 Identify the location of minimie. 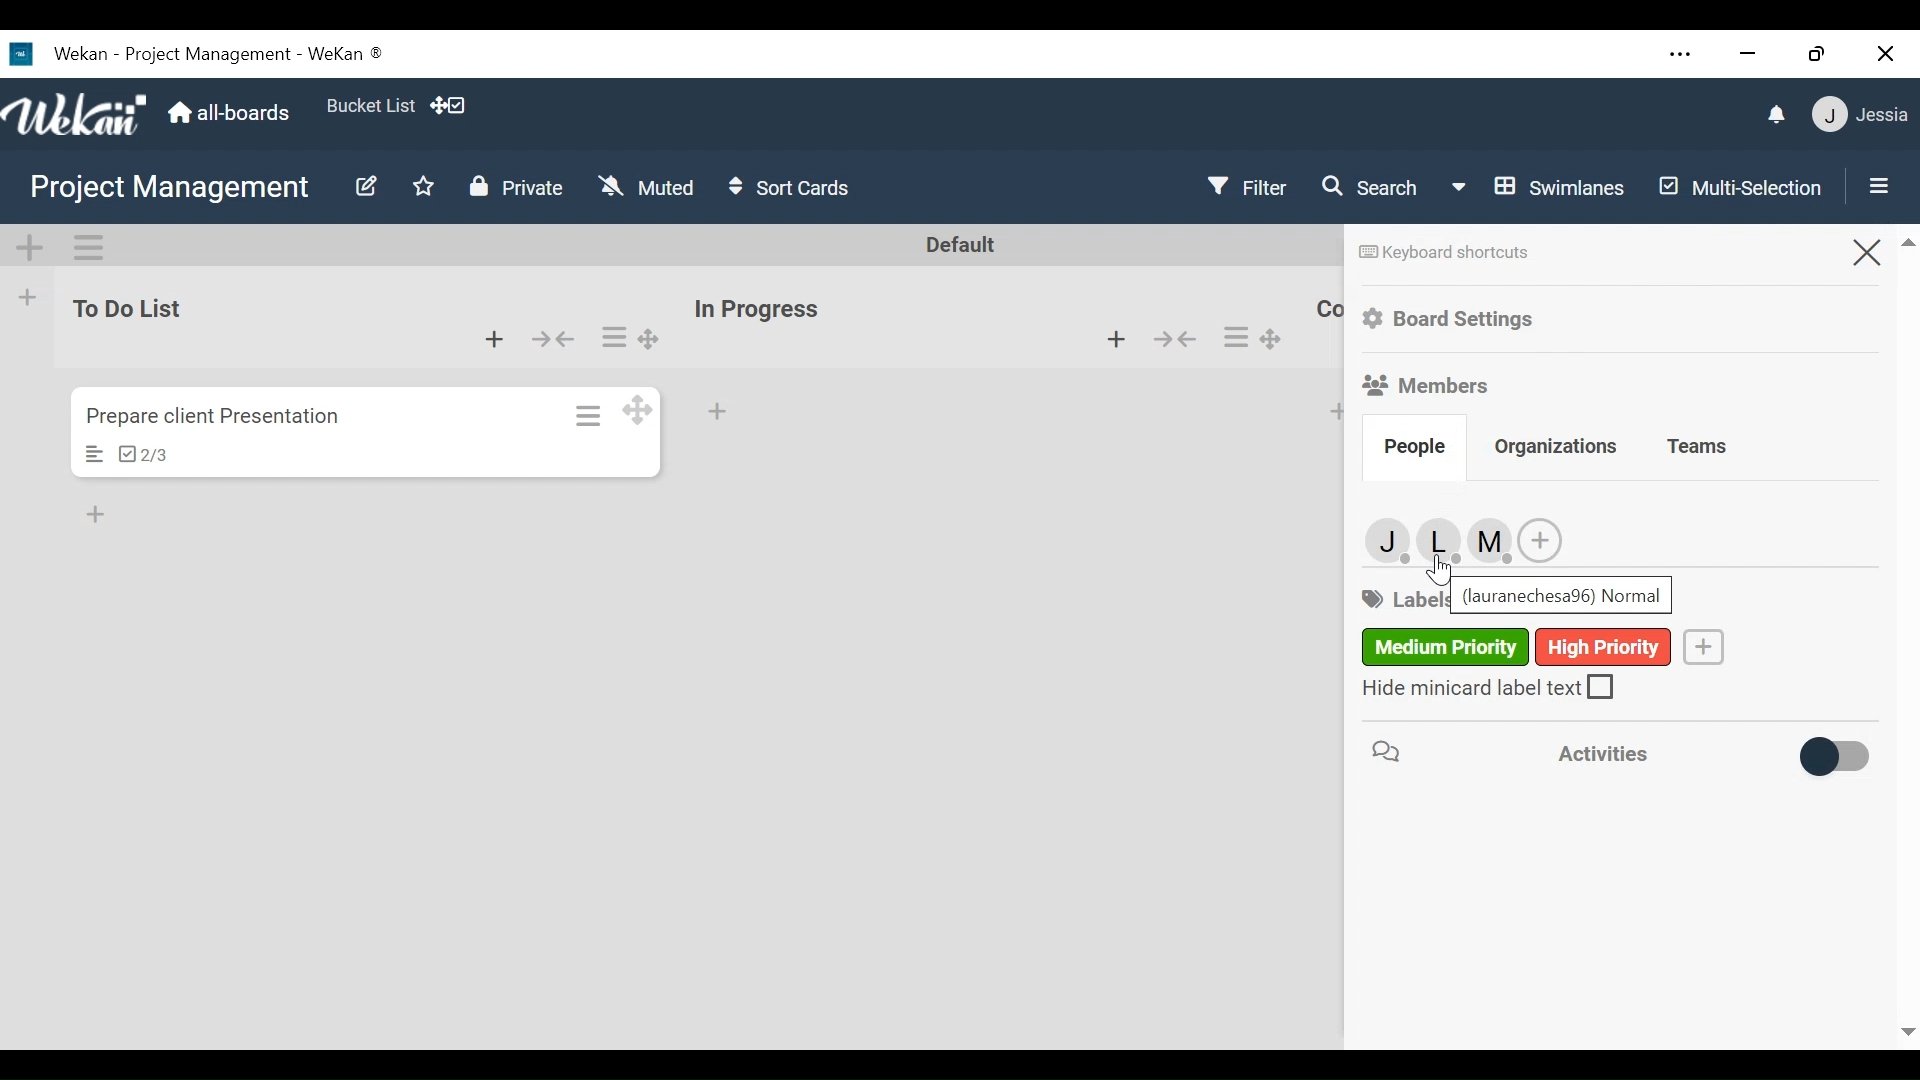
(1747, 54).